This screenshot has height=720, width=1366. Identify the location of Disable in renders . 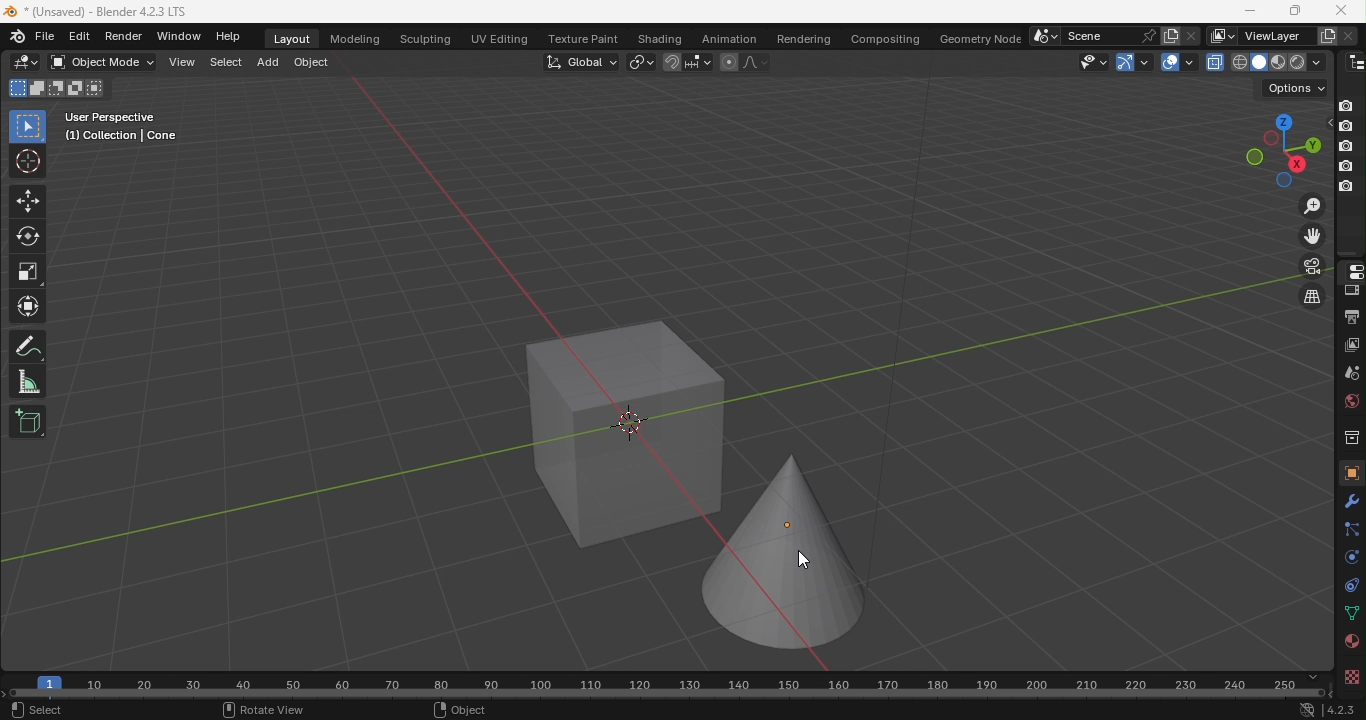
(1346, 105).